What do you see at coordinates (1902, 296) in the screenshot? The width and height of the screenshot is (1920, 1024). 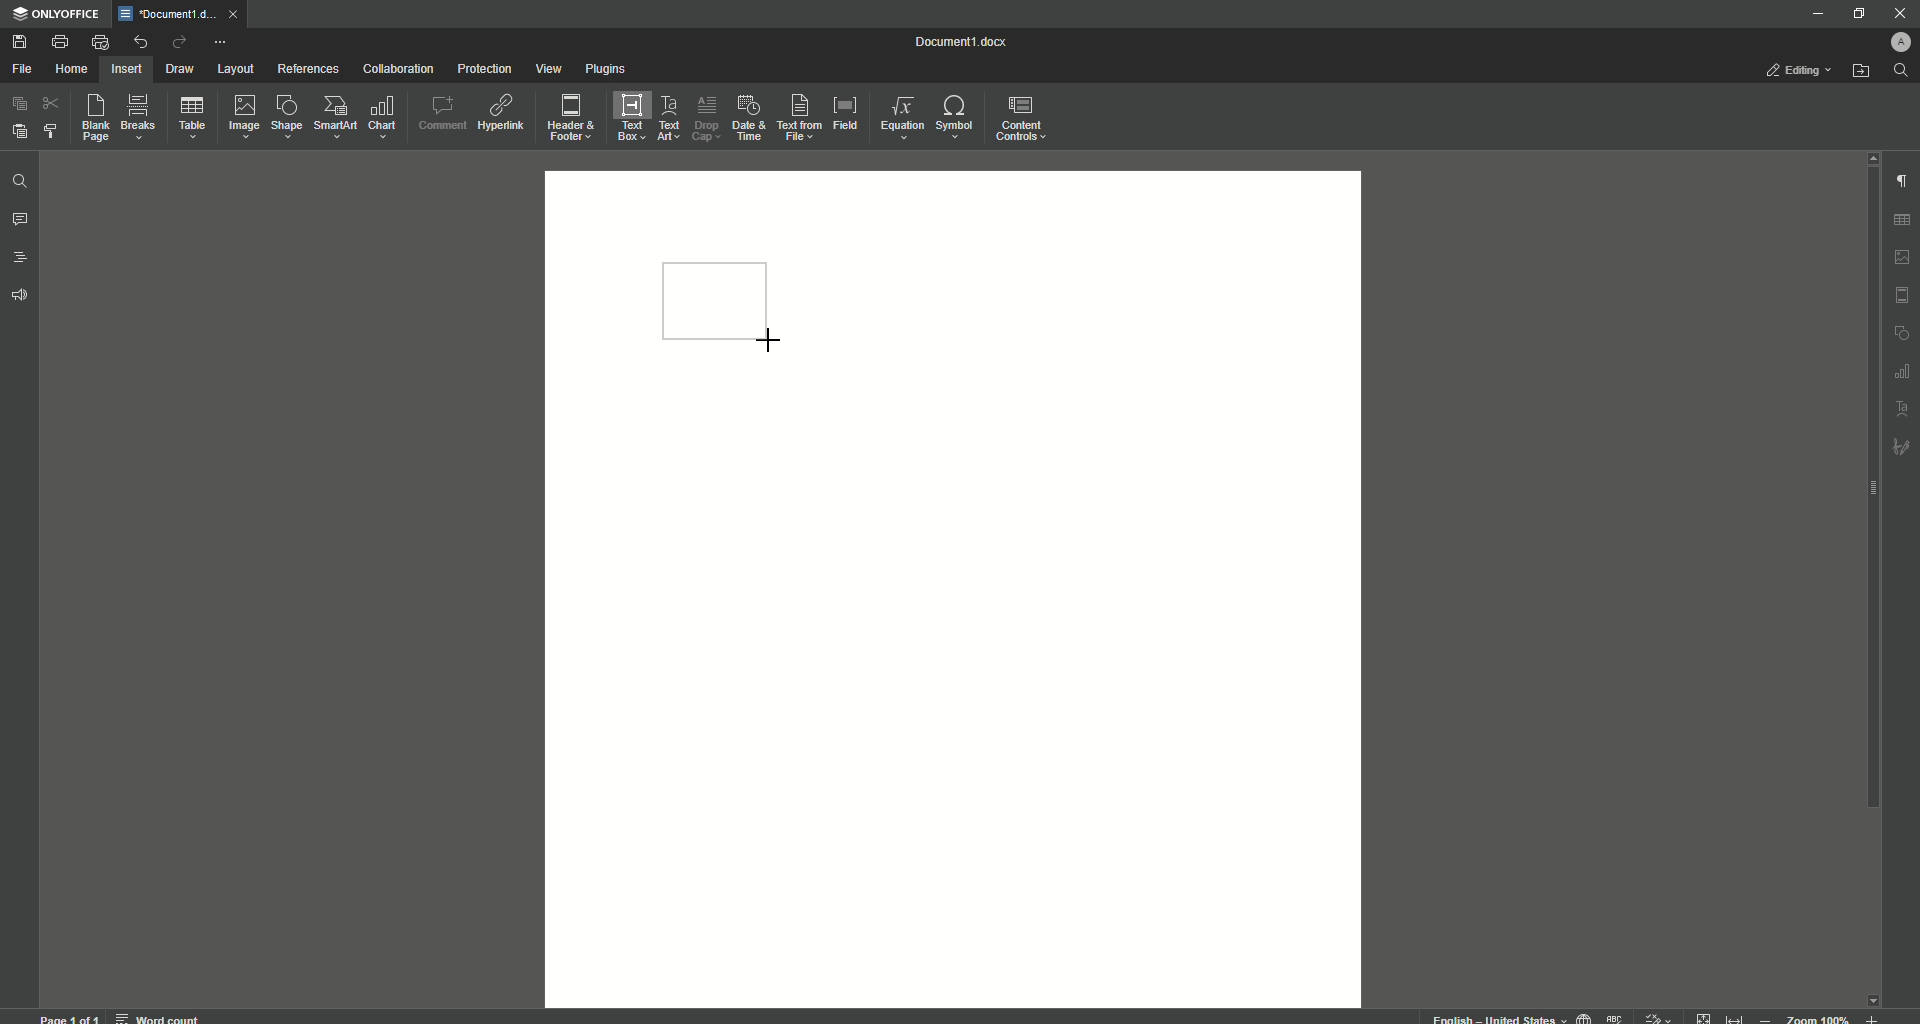 I see `HEADER & FOOTER` at bounding box center [1902, 296].